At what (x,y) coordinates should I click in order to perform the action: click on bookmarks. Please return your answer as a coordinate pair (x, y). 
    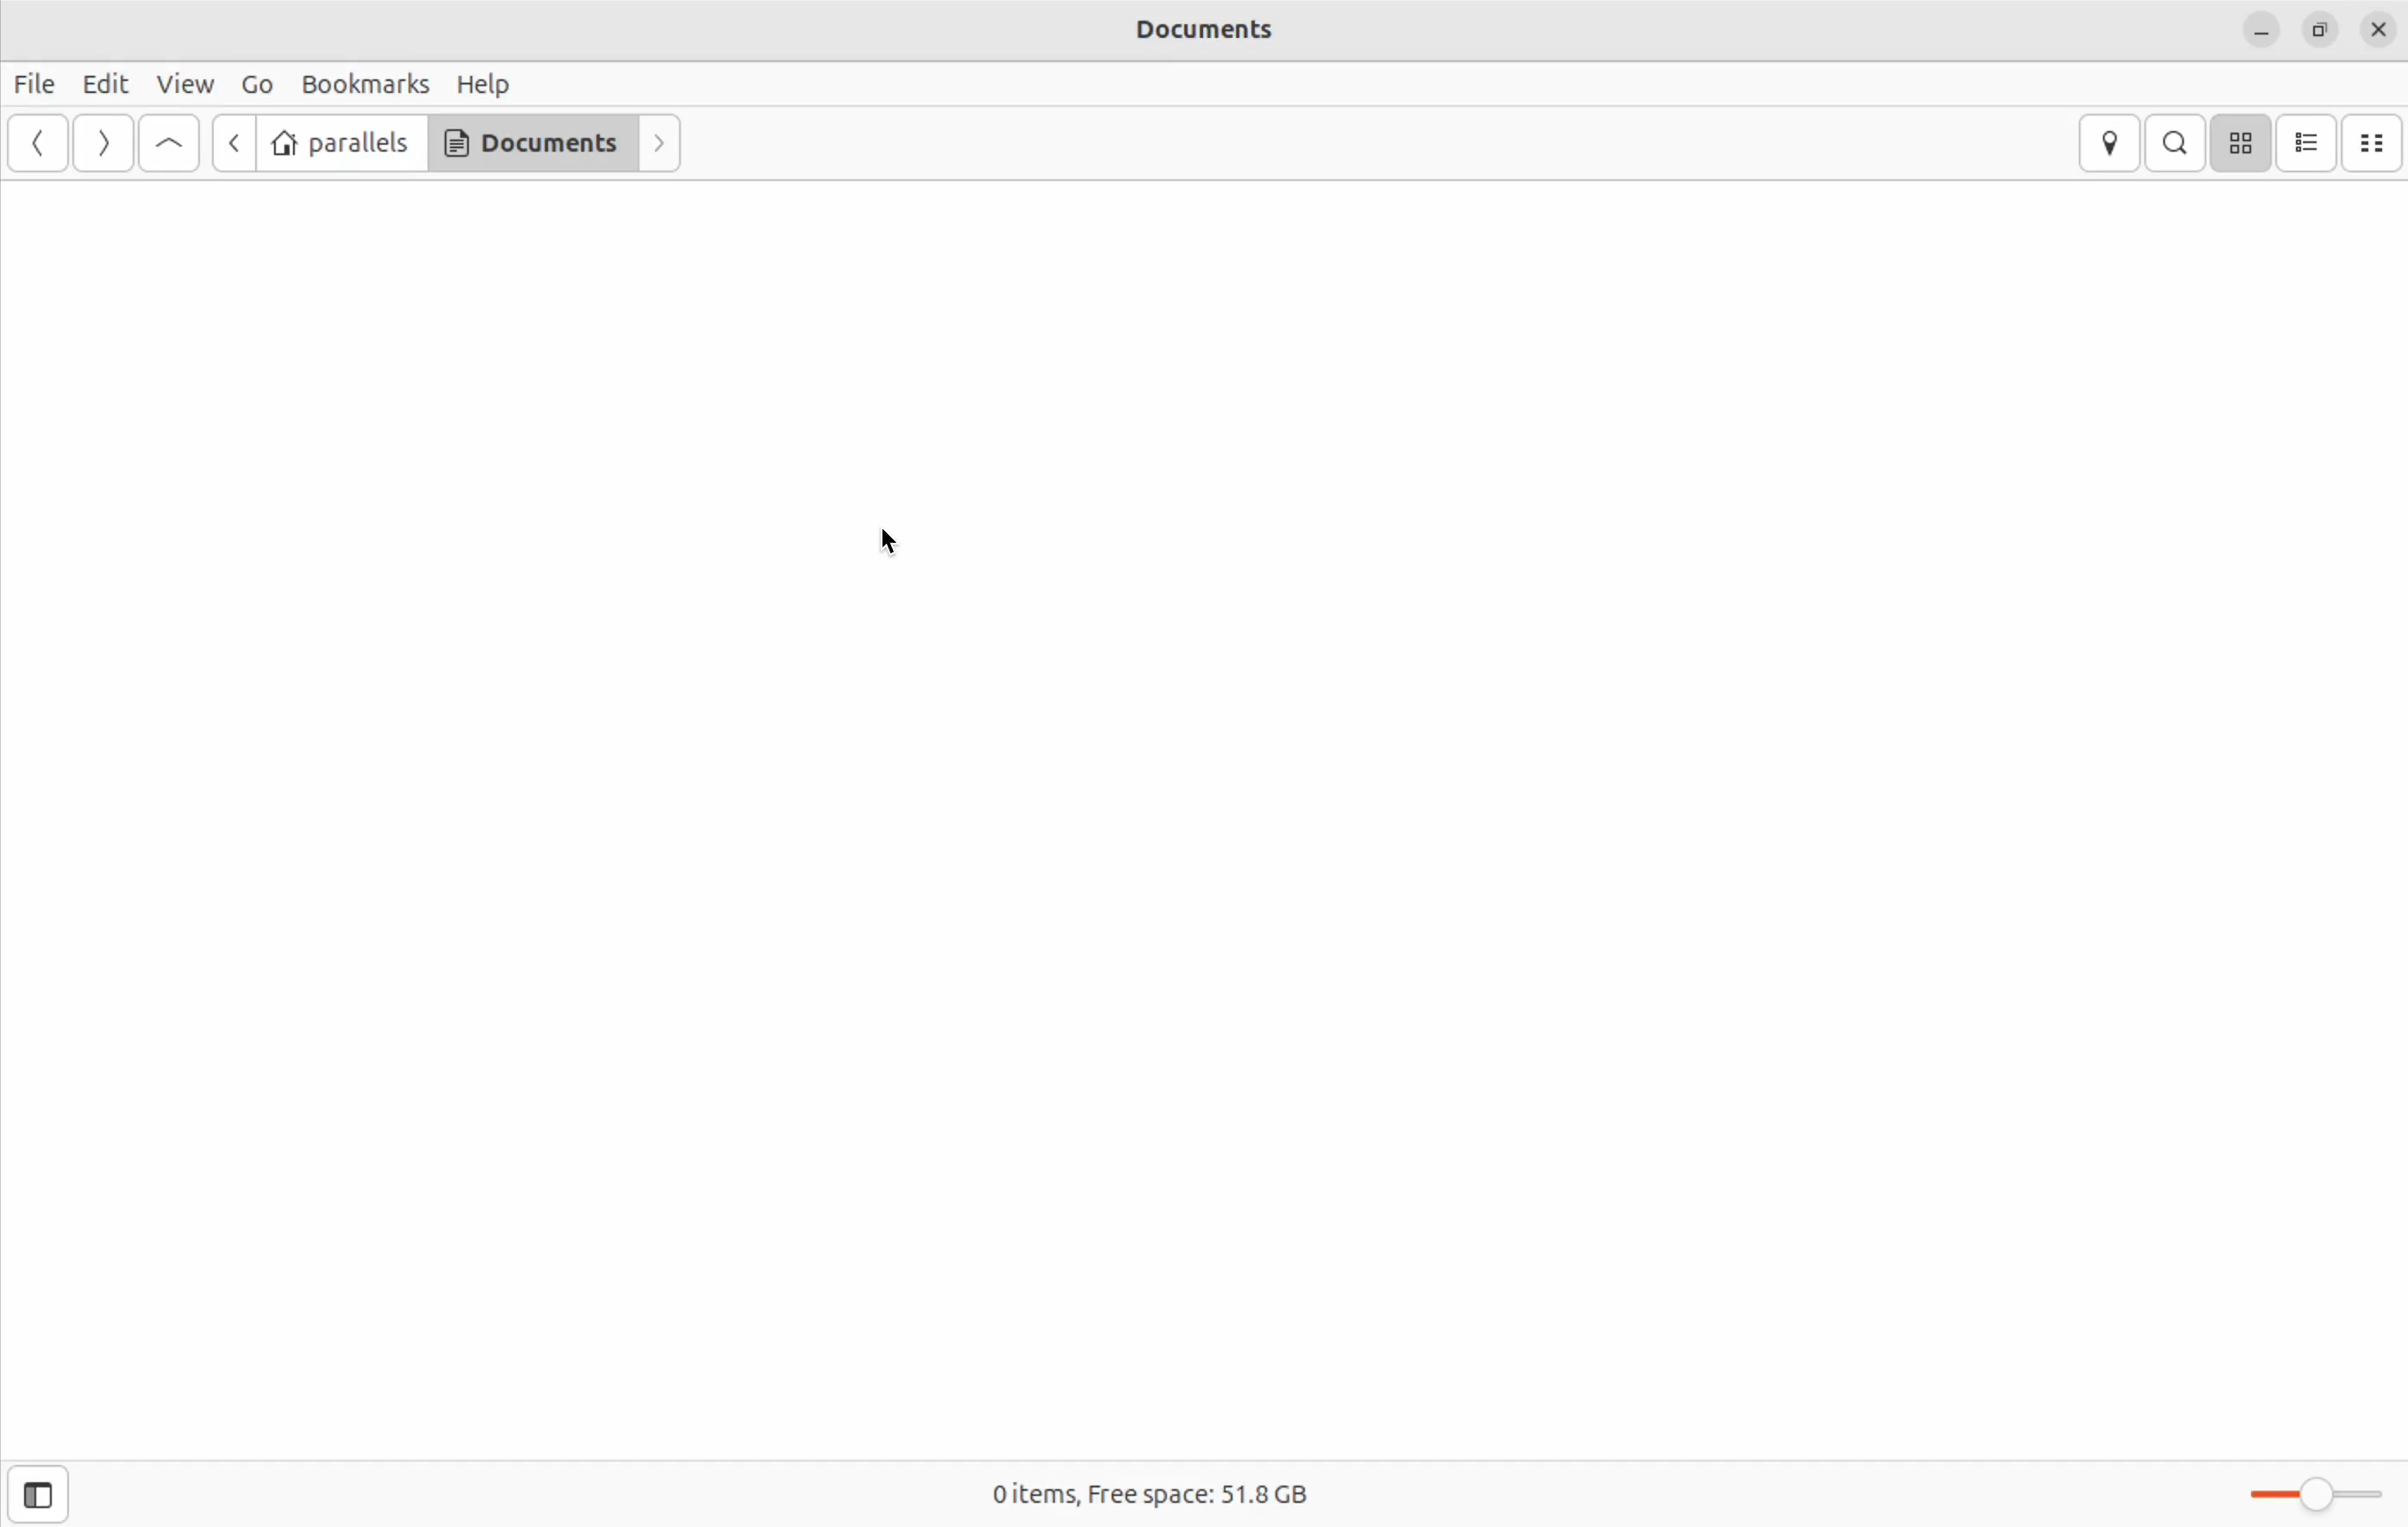
    Looking at the image, I should click on (364, 84).